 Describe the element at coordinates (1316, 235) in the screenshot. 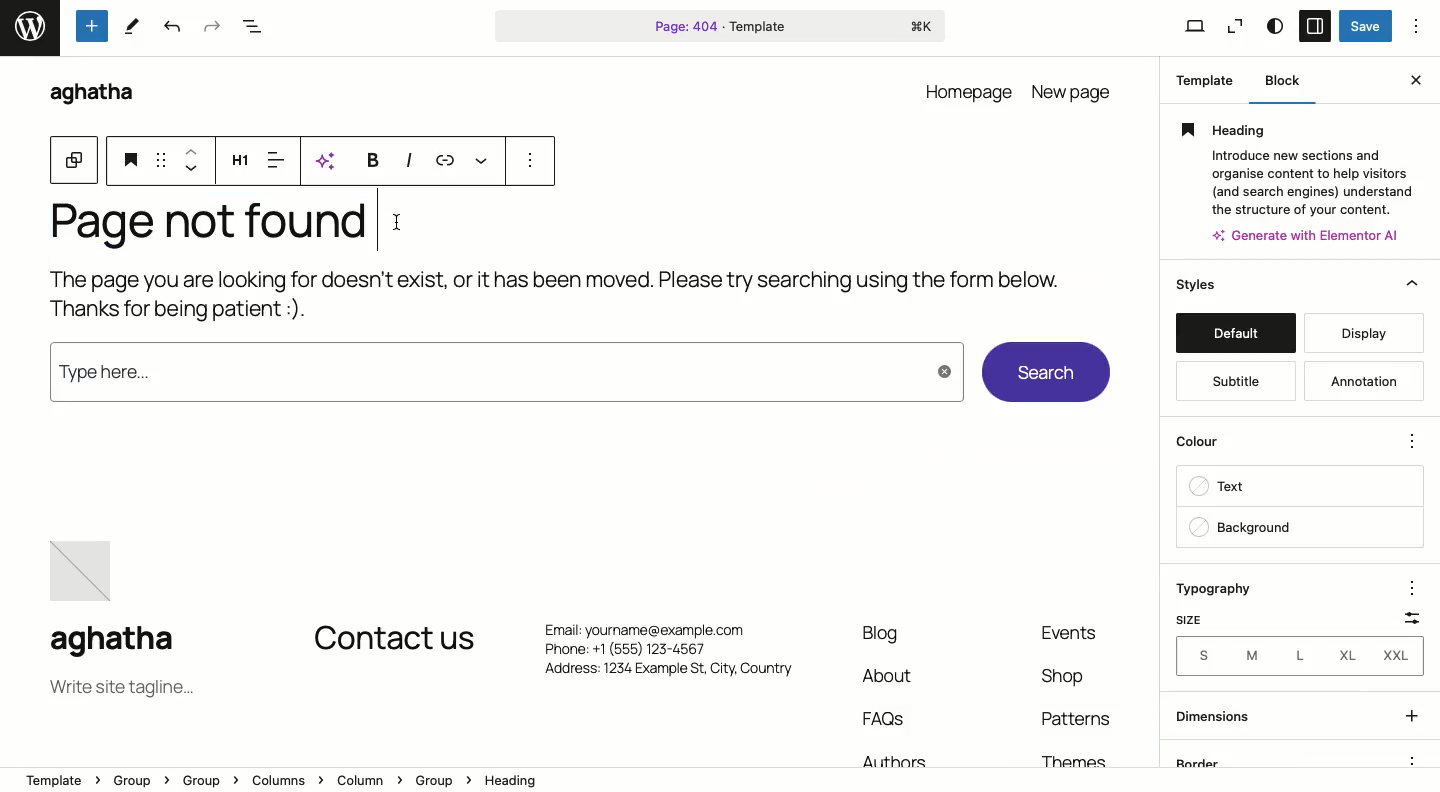

I see `` at that location.